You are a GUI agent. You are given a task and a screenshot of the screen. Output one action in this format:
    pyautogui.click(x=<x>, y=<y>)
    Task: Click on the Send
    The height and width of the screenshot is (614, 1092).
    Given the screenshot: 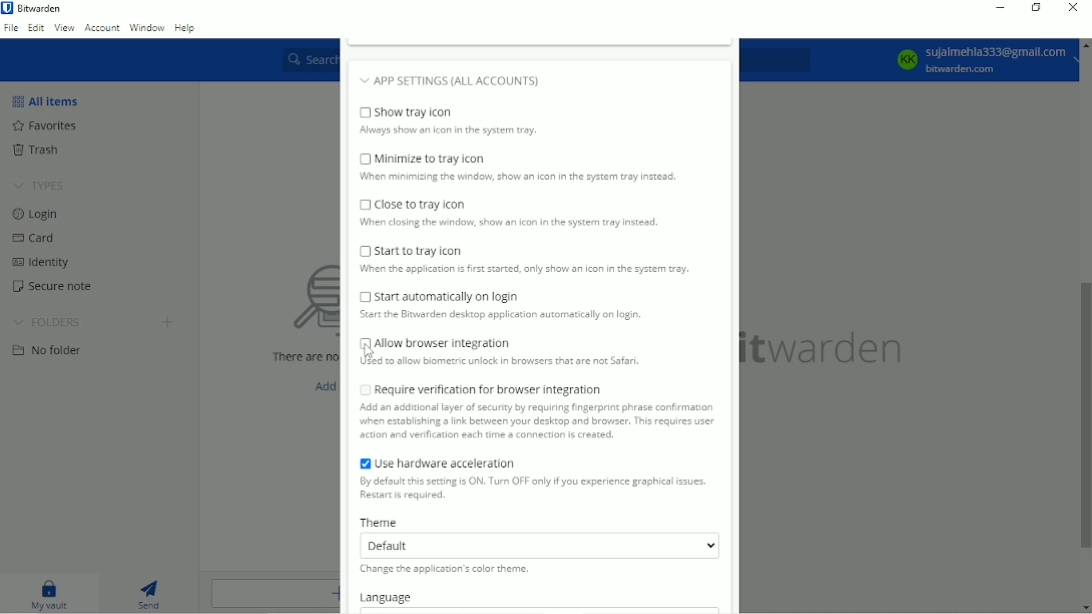 What is the action you would take?
    pyautogui.click(x=150, y=592)
    